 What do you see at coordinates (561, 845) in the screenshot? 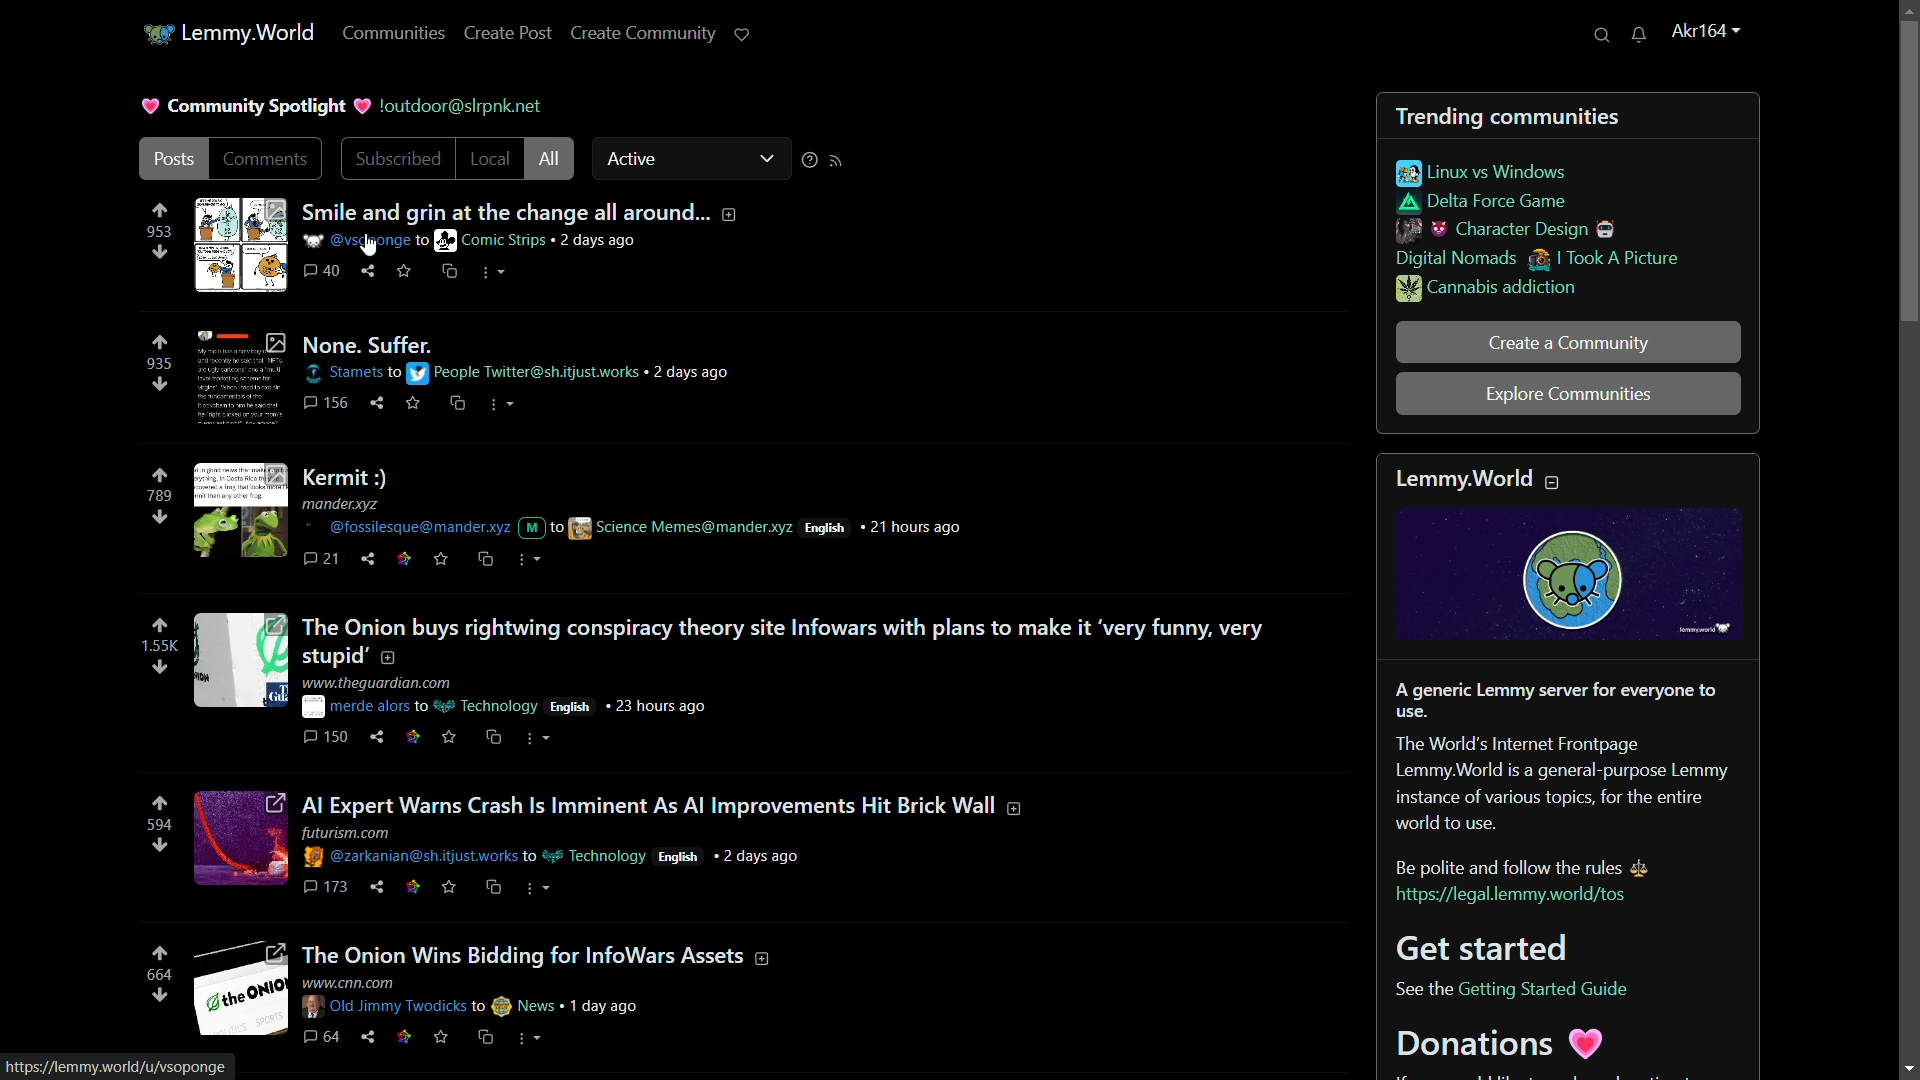
I see `post details` at bounding box center [561, 845].